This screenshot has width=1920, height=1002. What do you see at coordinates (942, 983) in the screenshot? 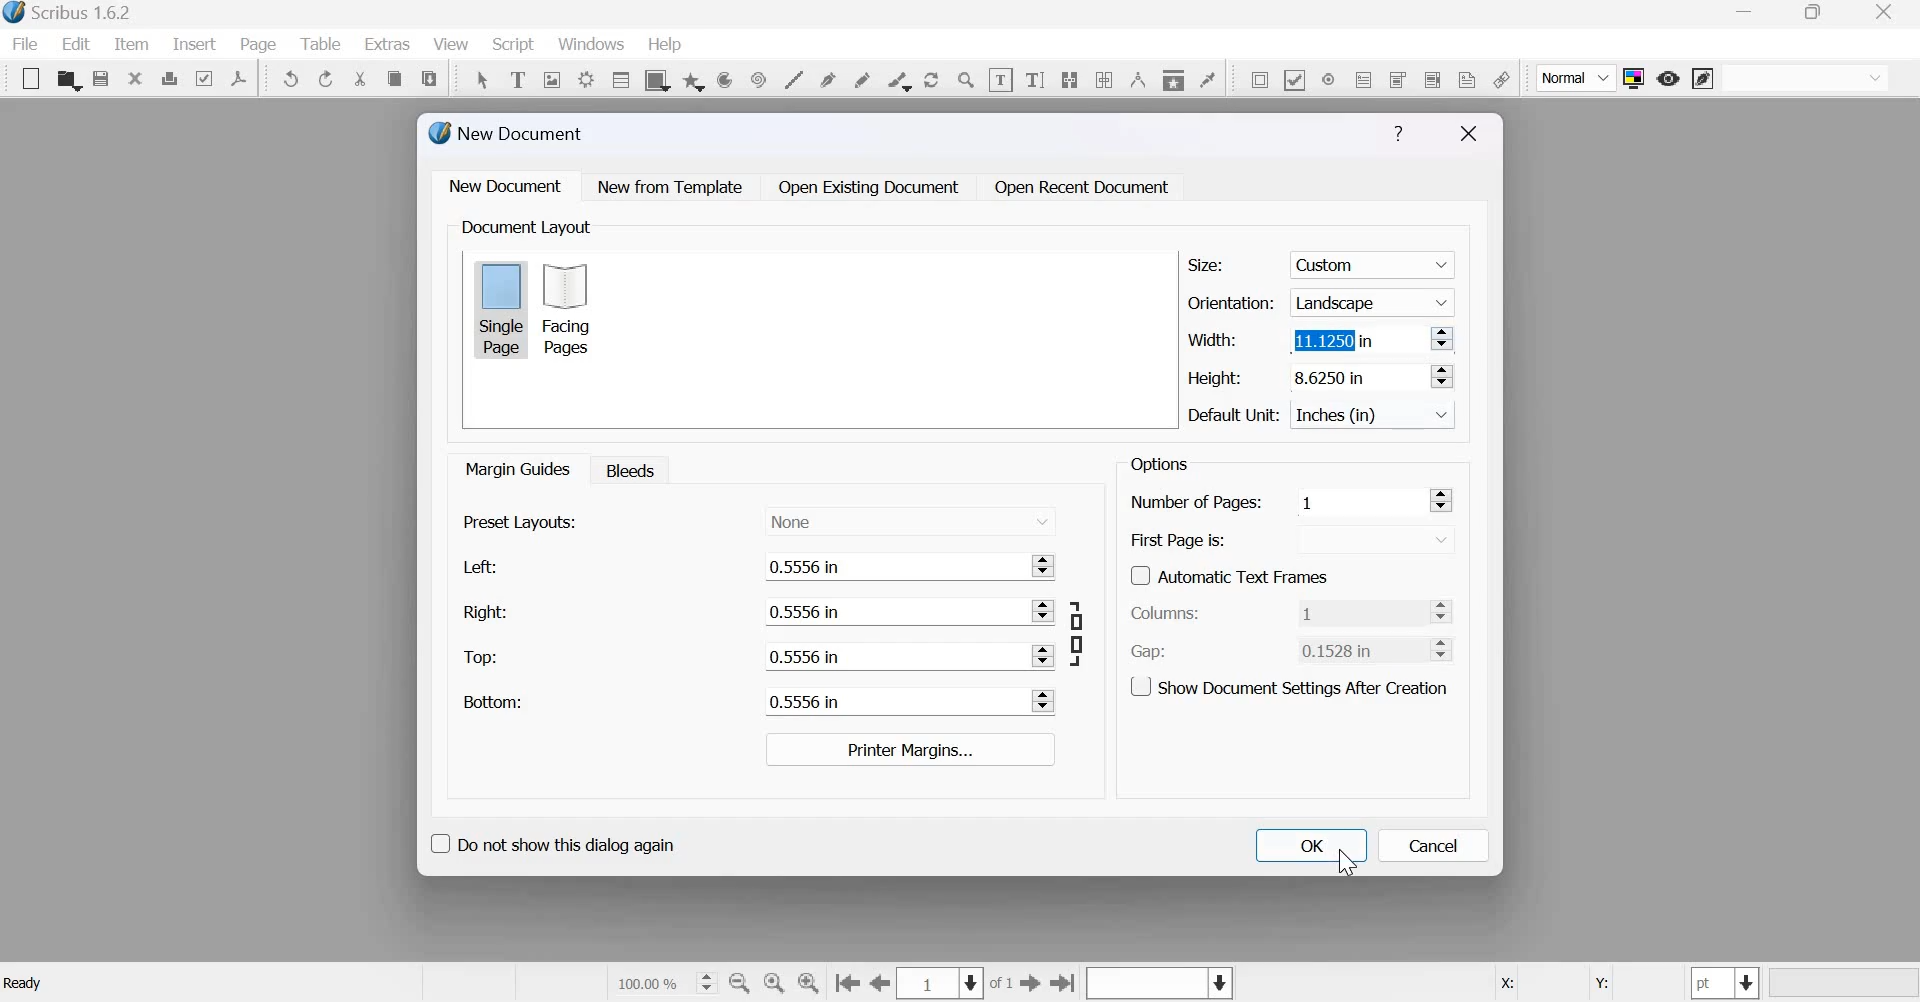
I see `Select the current page` at bounding box center [942, 983].